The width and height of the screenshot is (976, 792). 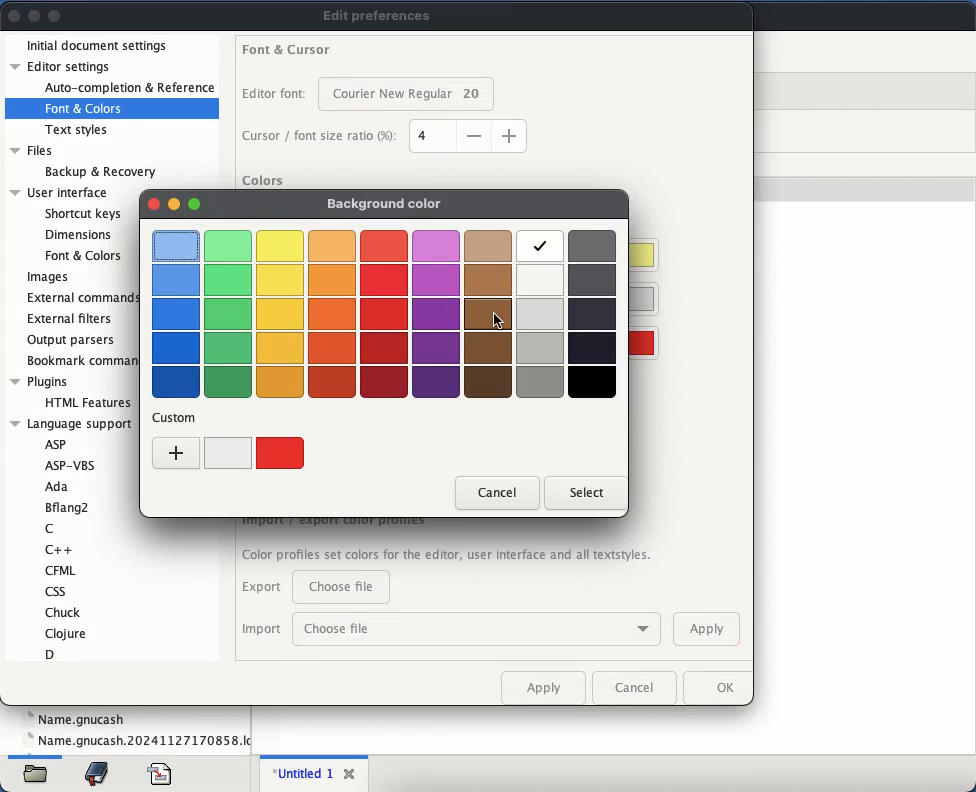 I want to click on maximize, so click(x=195, y=203).